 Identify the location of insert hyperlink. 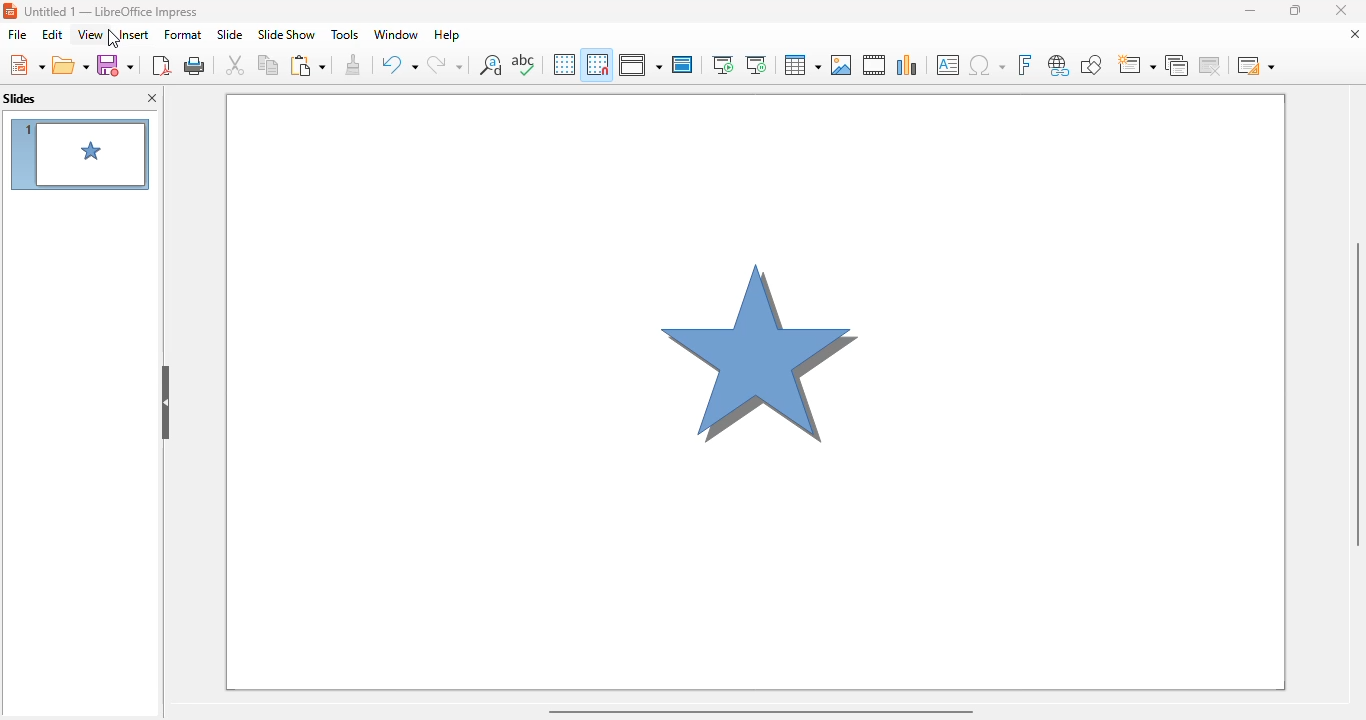
(1059, 66).